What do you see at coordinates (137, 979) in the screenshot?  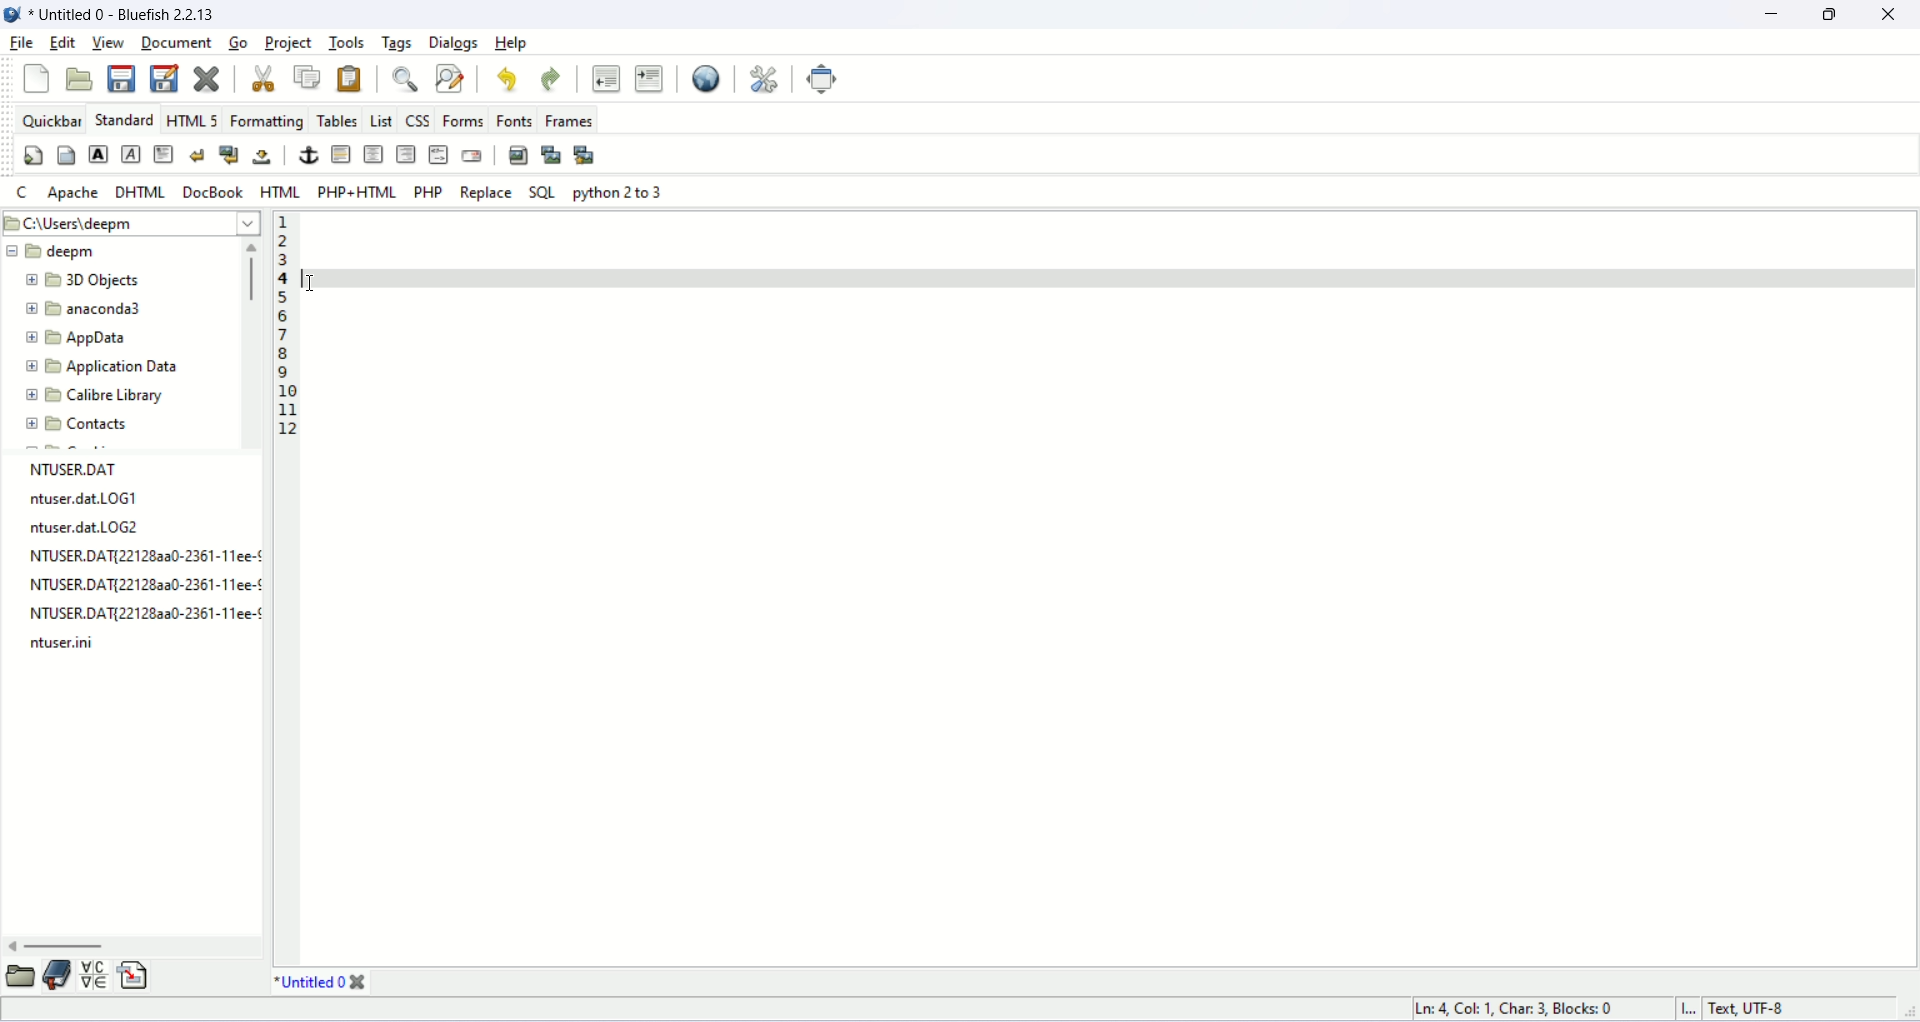 I see `snippets` at bounding box center [137, 979].